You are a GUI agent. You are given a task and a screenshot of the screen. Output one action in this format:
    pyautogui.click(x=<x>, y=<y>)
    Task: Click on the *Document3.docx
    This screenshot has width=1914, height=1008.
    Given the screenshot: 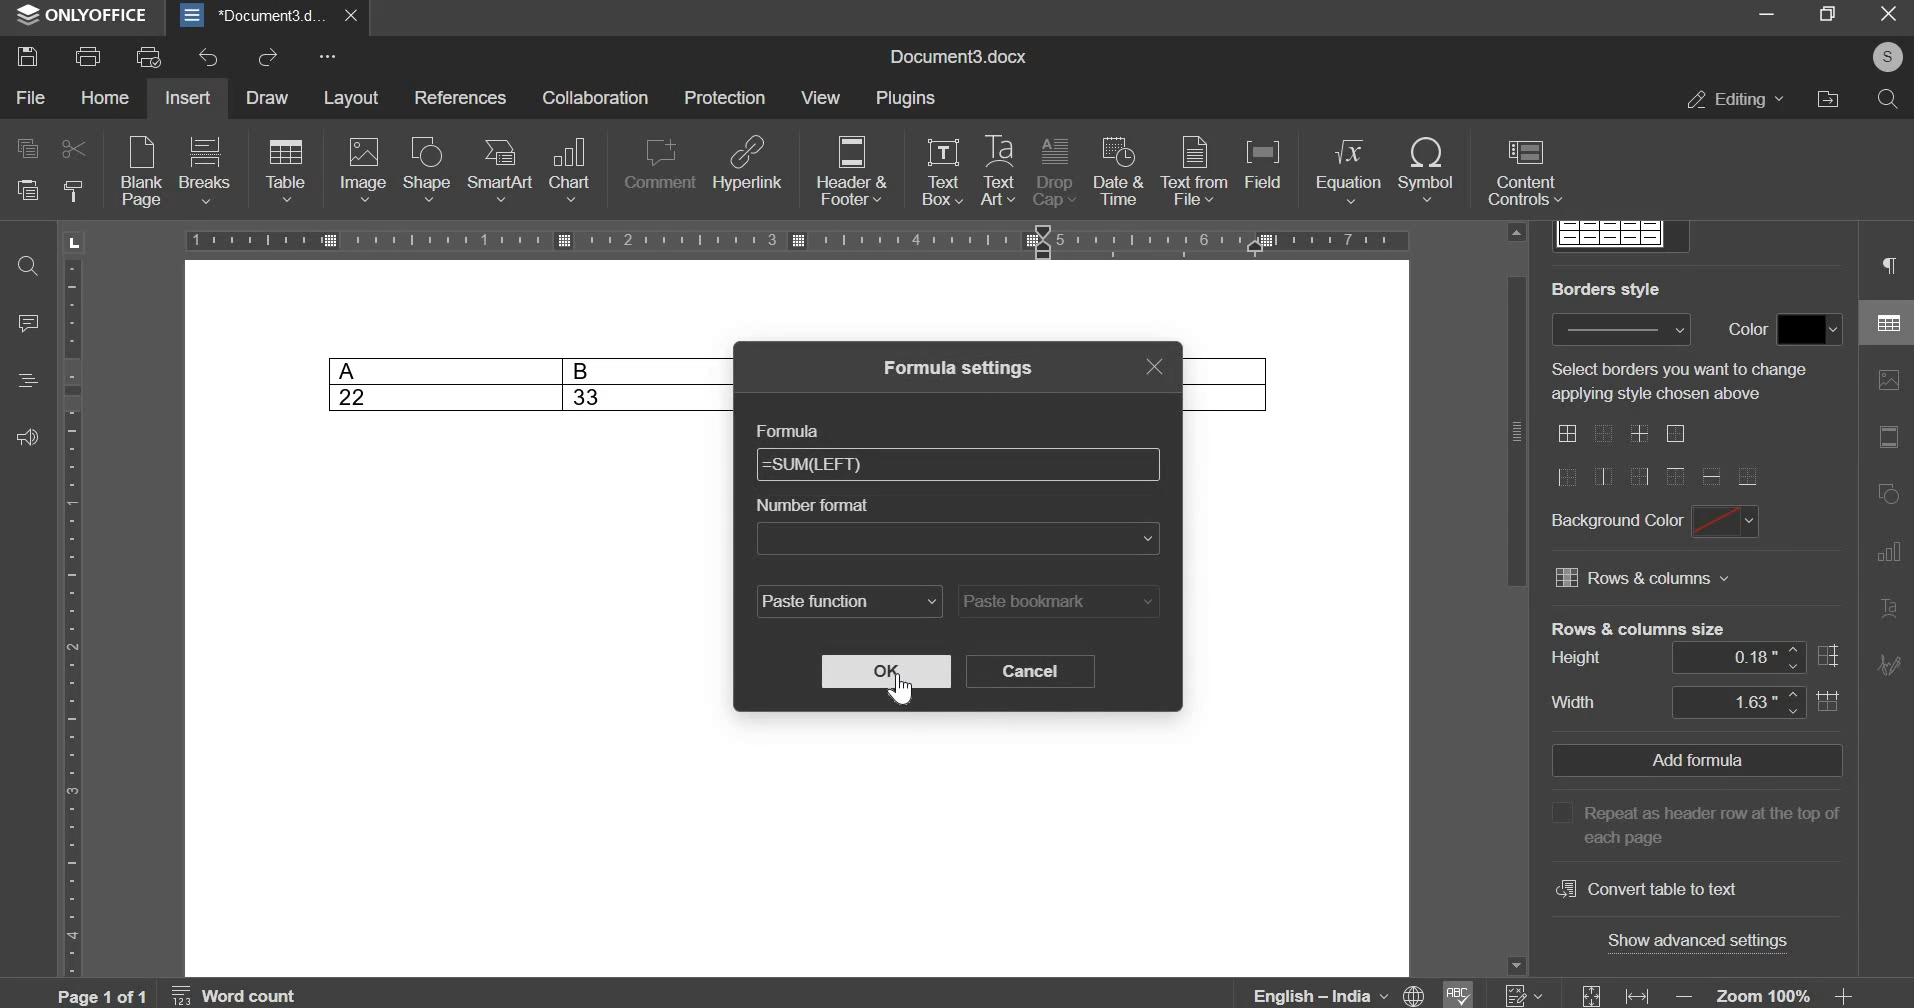 What is the action you would take?
    pyautogui.click(x=251, y=17)
    